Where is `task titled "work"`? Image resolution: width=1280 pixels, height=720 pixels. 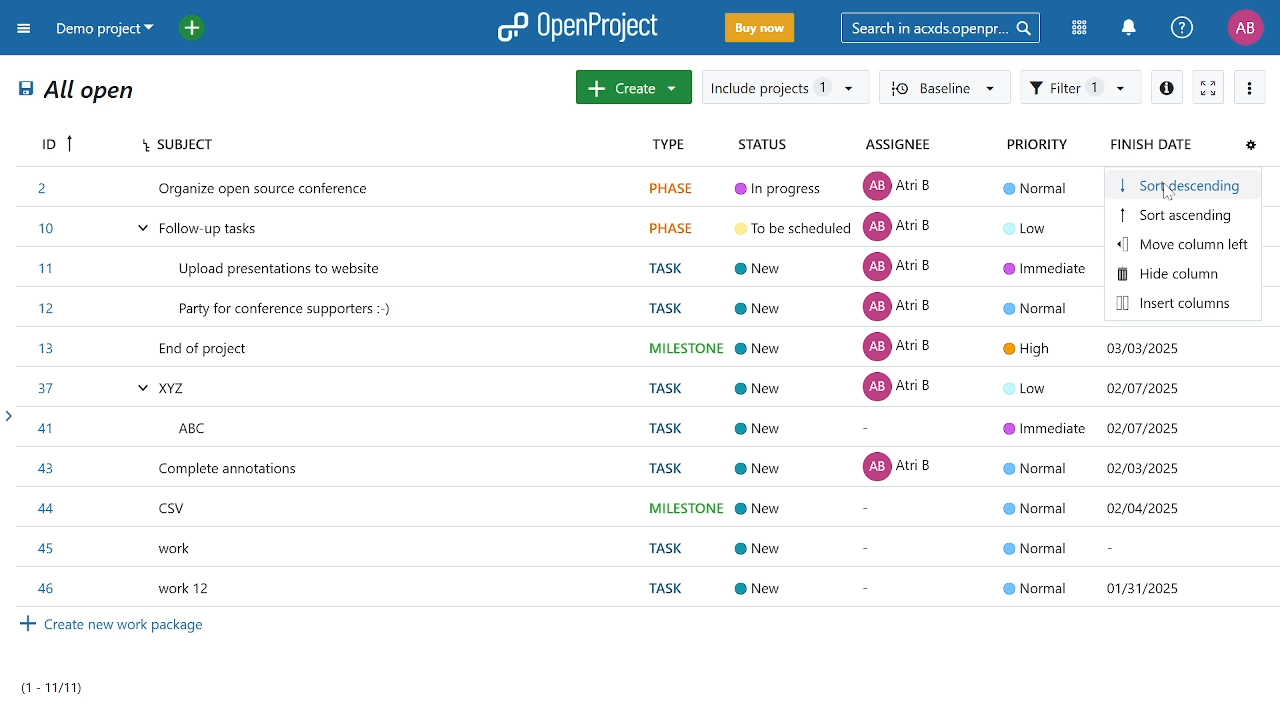
task titled "work" is located at coordinates (651, 545).